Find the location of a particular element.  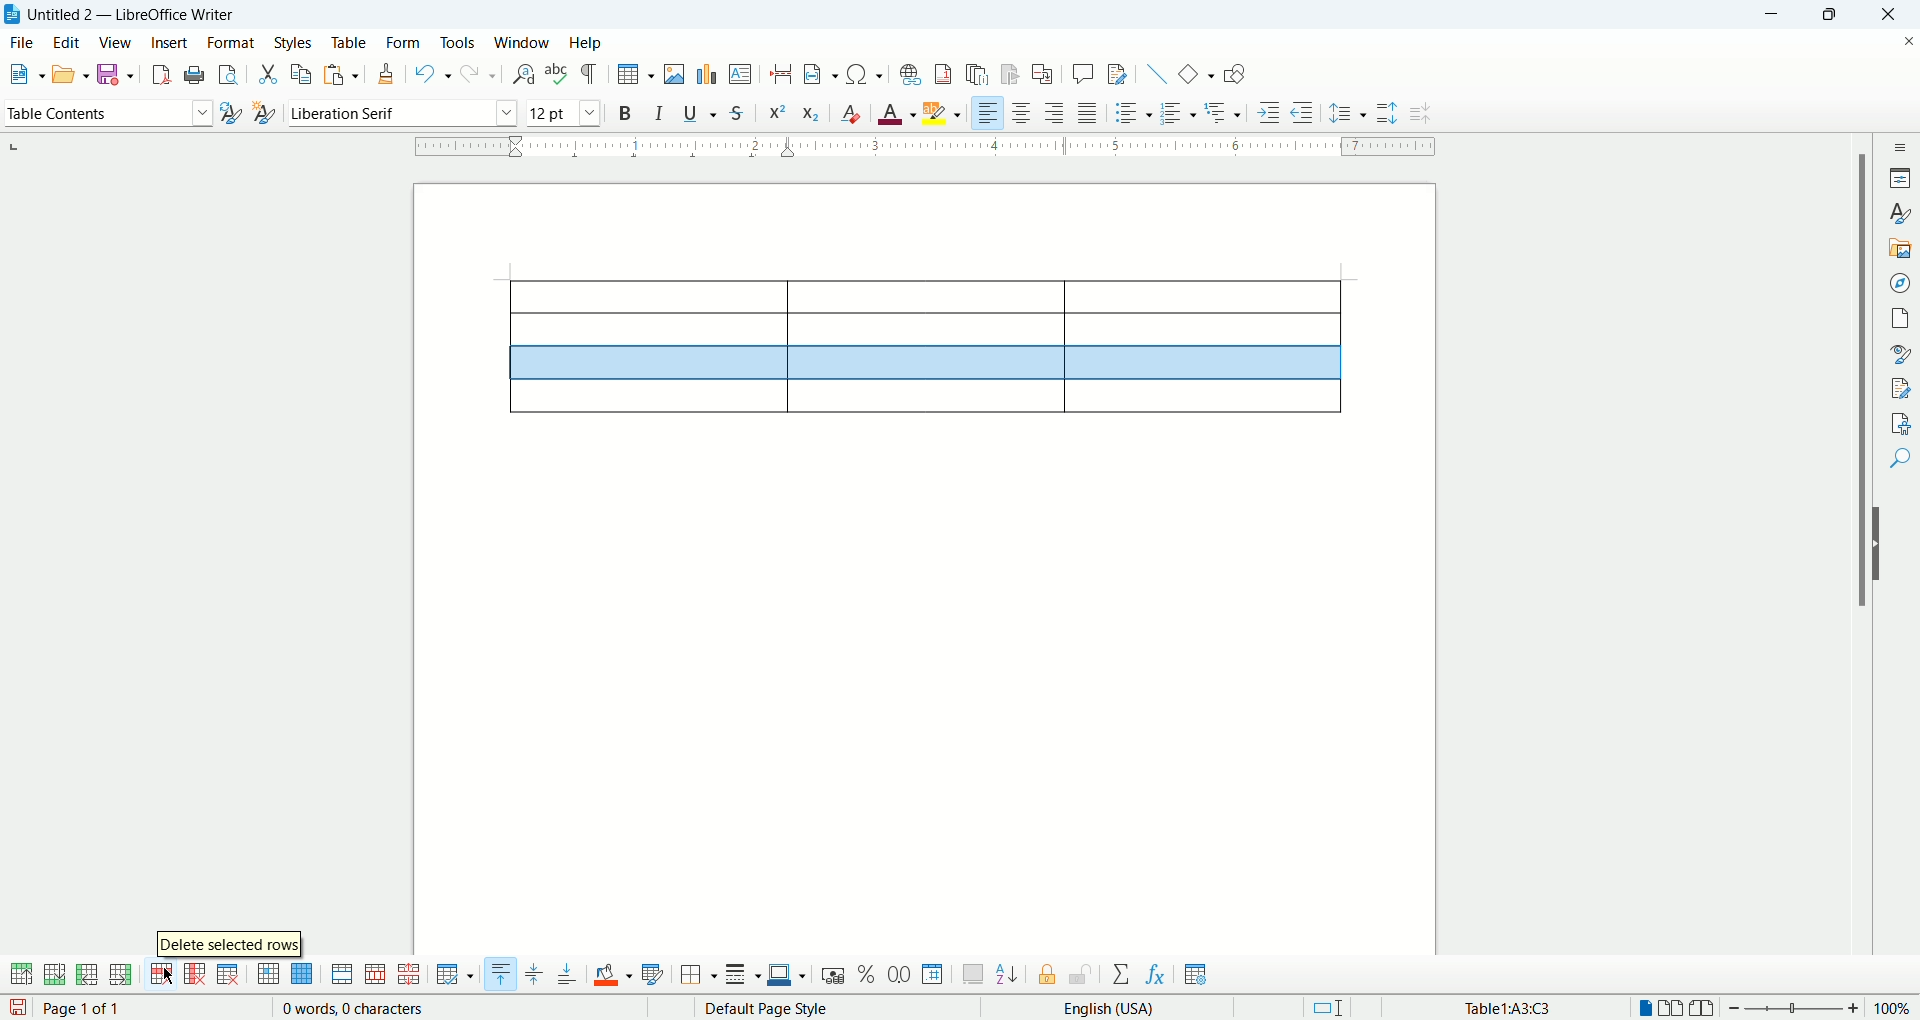

border style is located at coordinates (744, 977).